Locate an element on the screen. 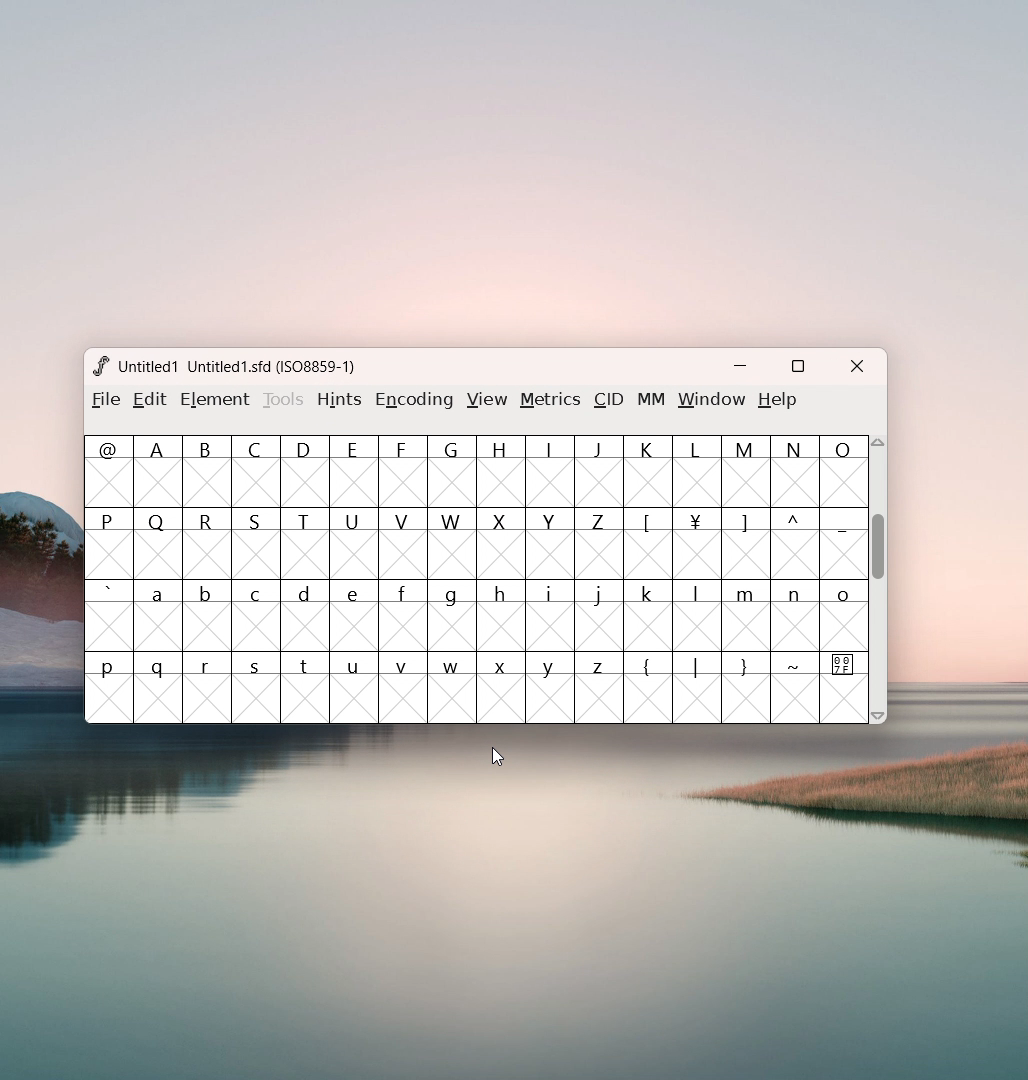 The image size is (1028, 1080). P is located at coordinates (108, 545).